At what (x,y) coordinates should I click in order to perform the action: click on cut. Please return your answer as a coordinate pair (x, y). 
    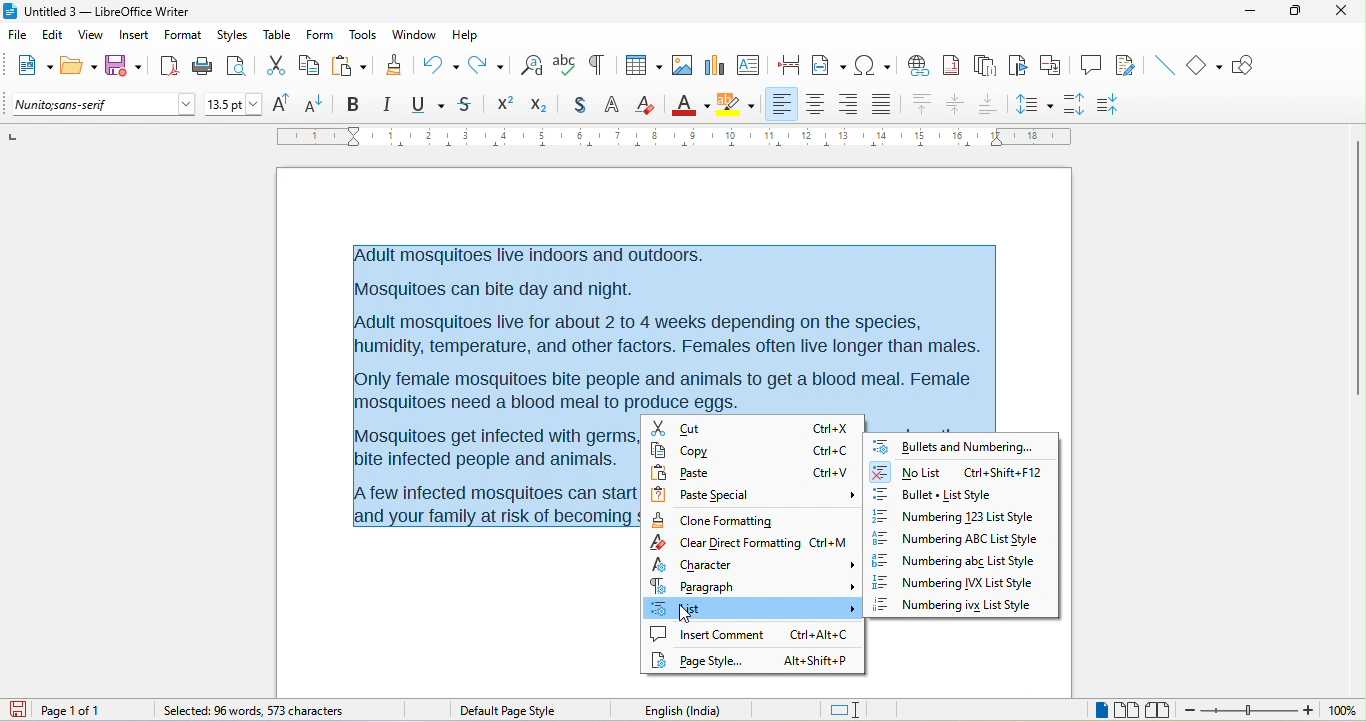
    Looking at the image, I should click on (280, 66).